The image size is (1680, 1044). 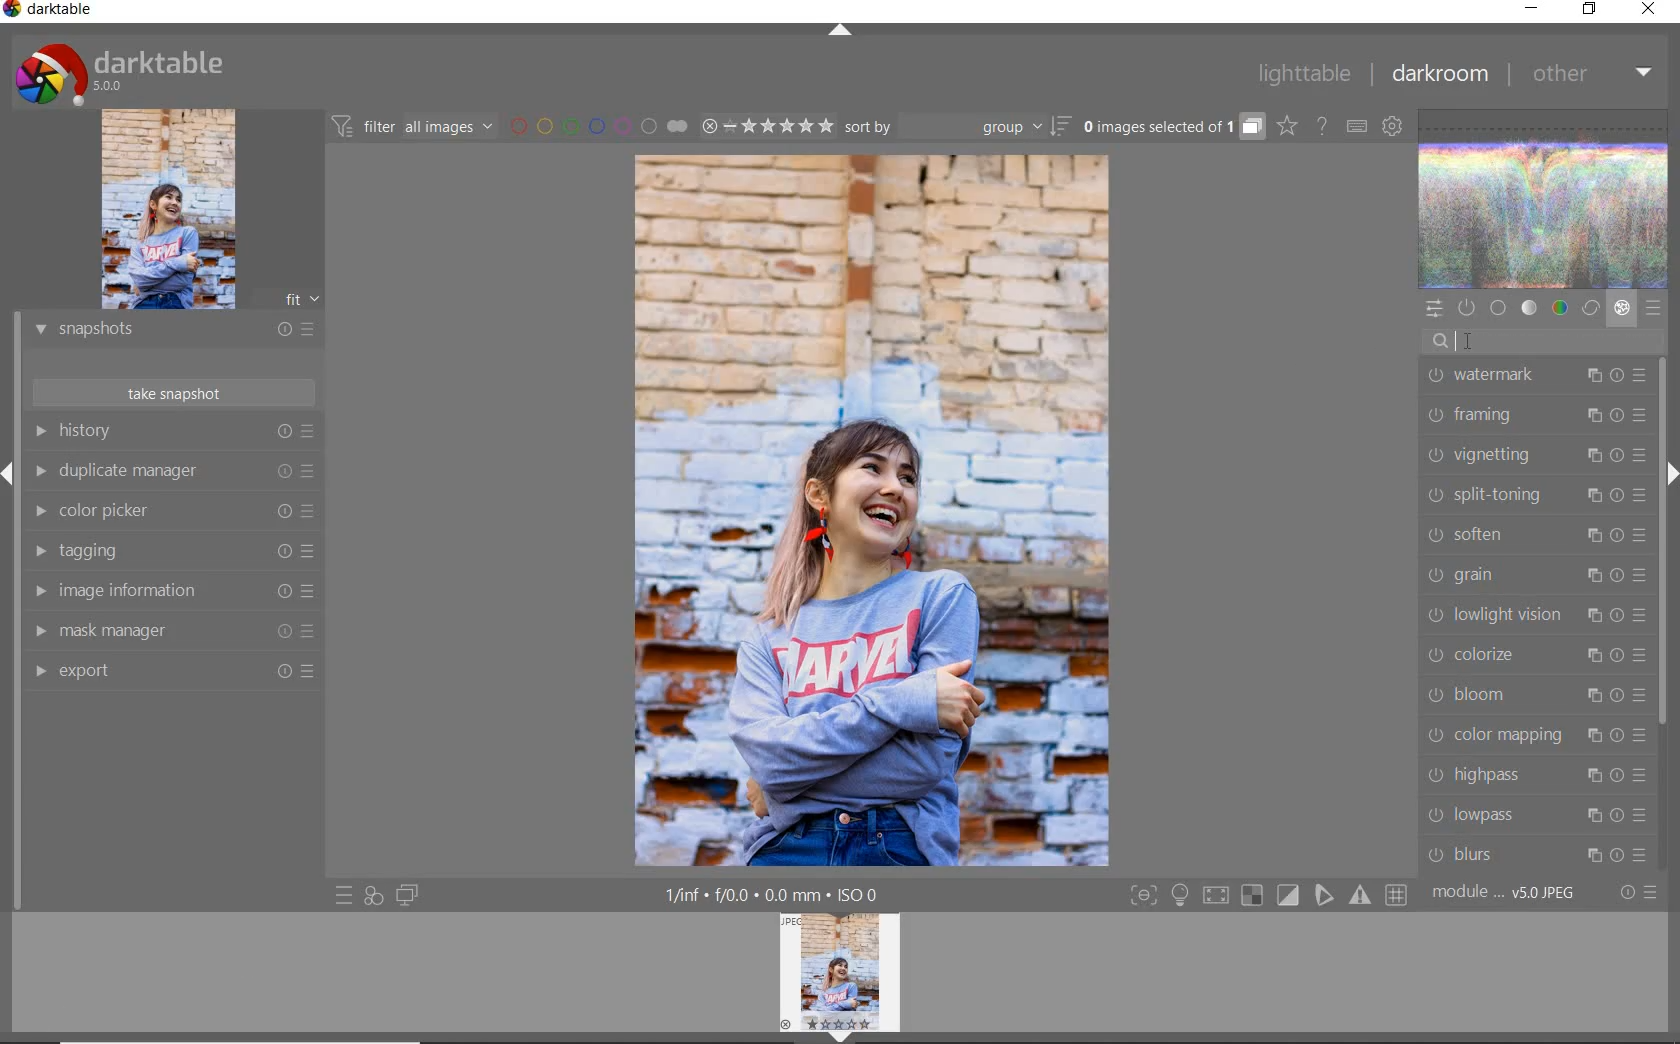 What do you see at coordinates (1498, 308) in the screenshot?
I see `base` at bounding box center [1498, 308].